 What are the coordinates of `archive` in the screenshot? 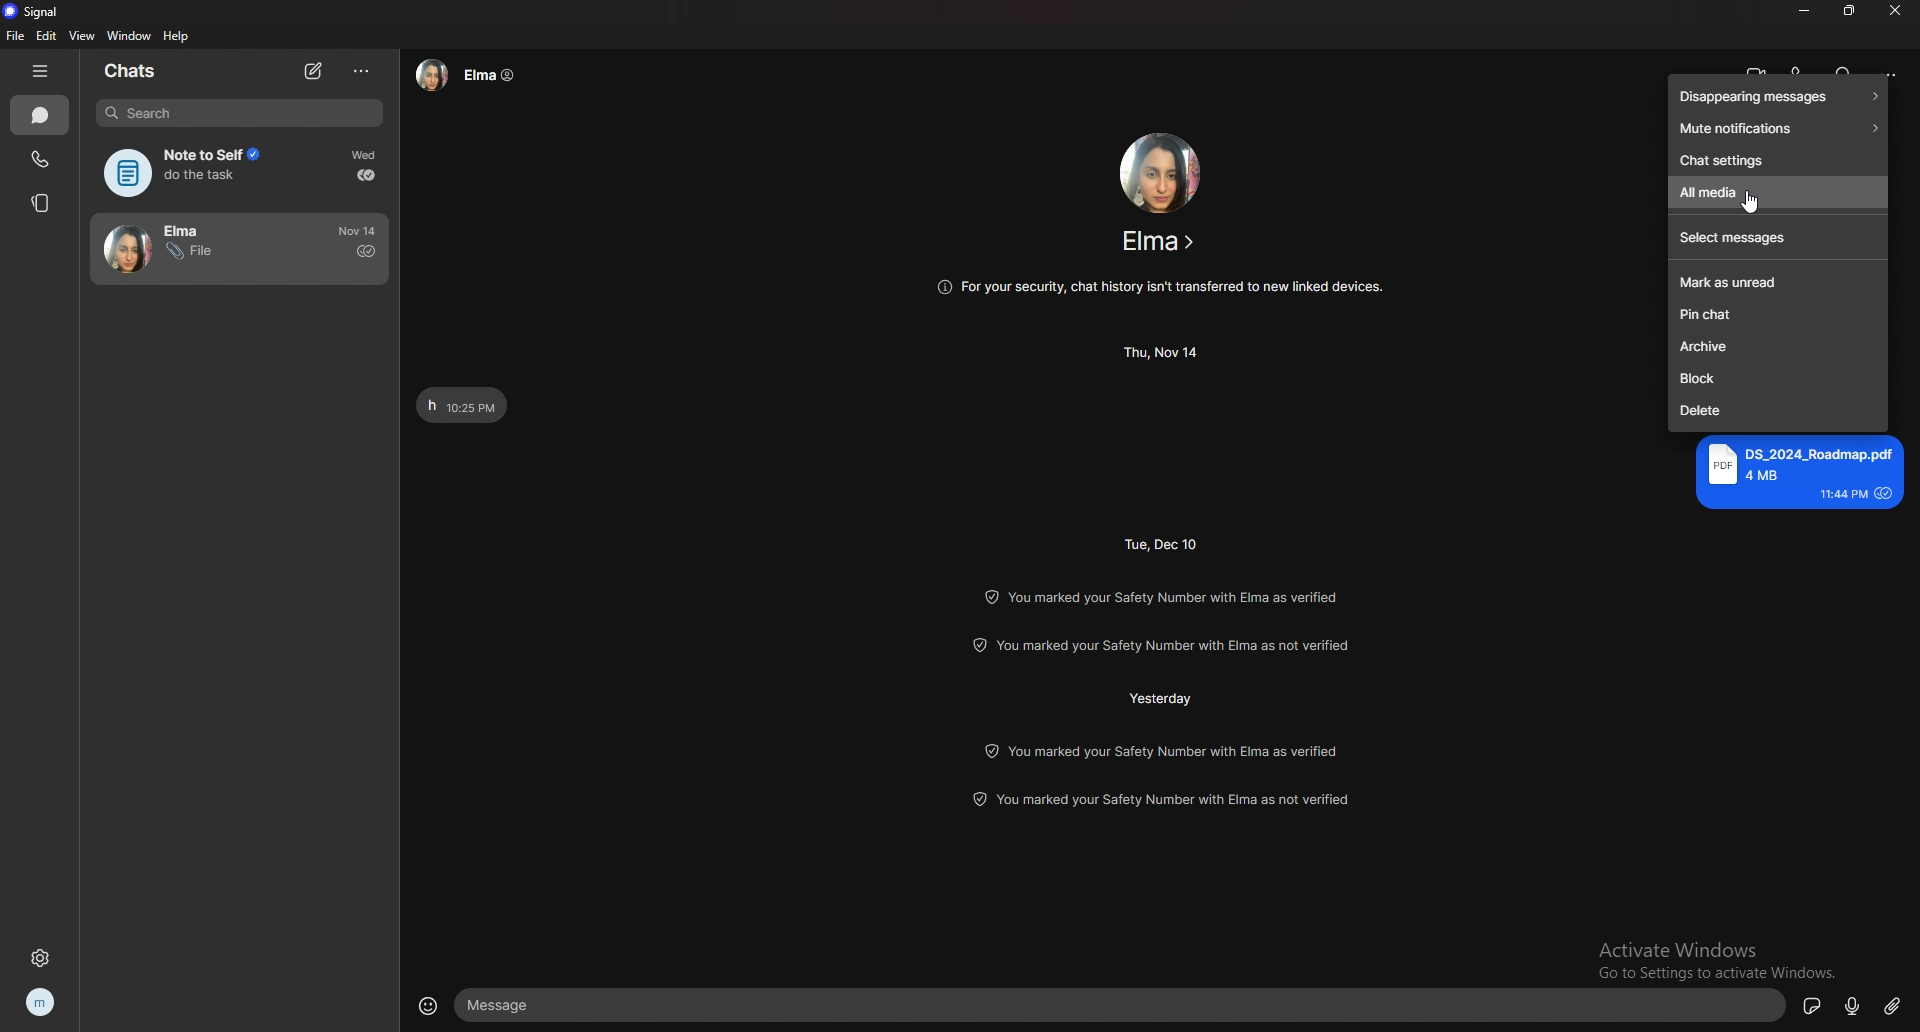 It's located at (1779, 348).